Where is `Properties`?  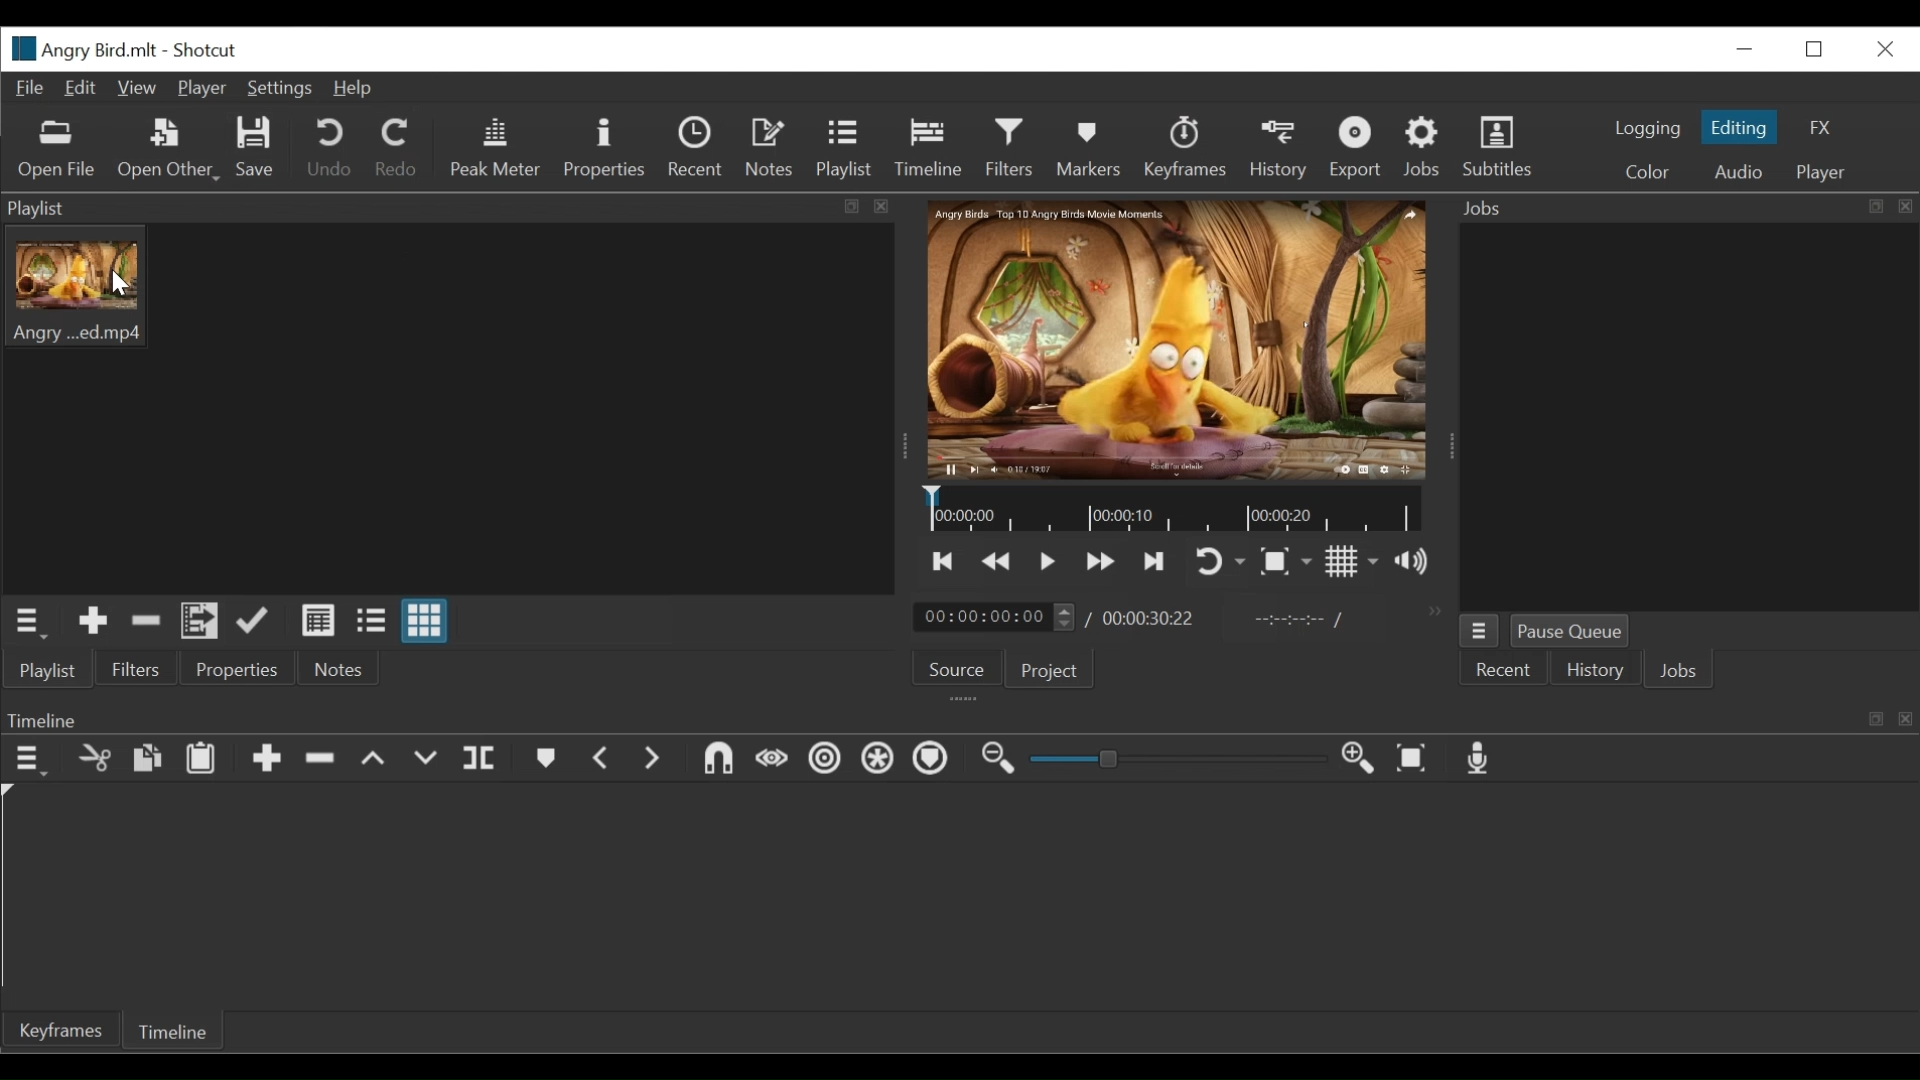
Properties is located at coordinates (611, 150).